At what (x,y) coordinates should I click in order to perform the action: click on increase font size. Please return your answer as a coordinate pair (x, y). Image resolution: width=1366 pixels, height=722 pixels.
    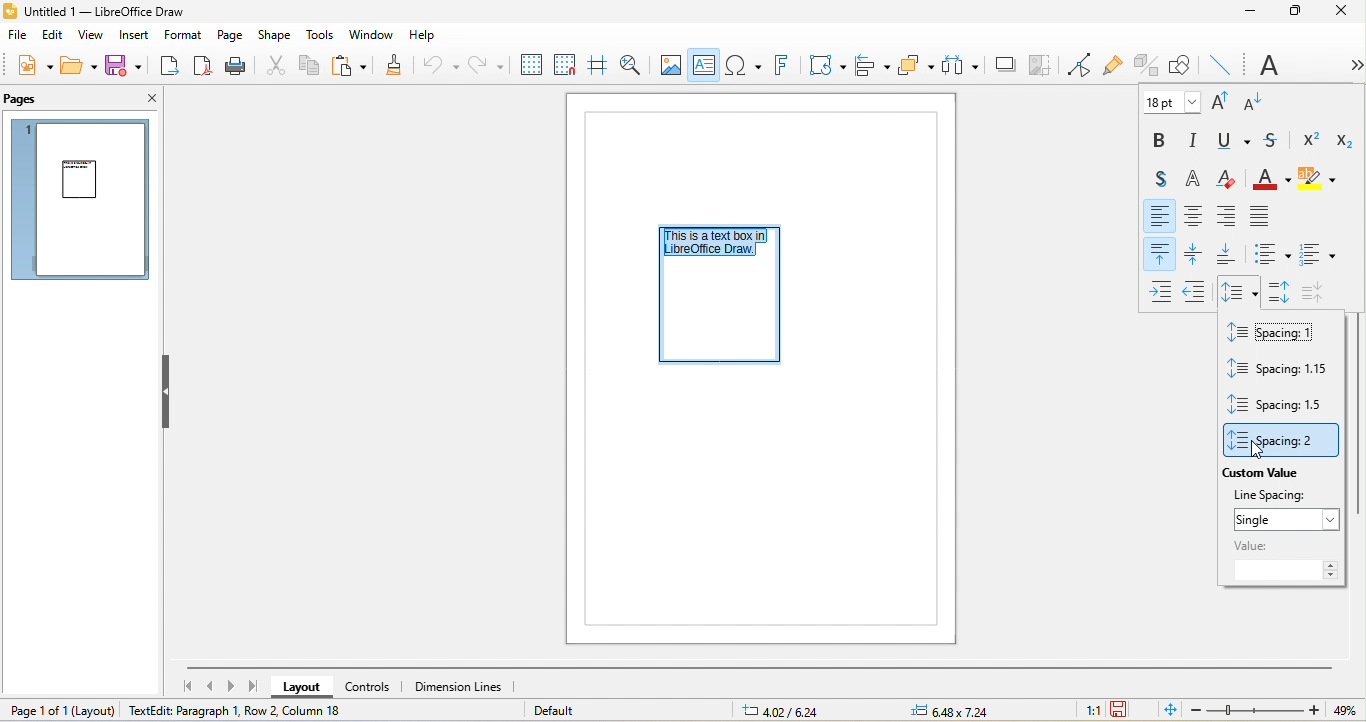
    Looking at the image, I should click on (1223, 100).